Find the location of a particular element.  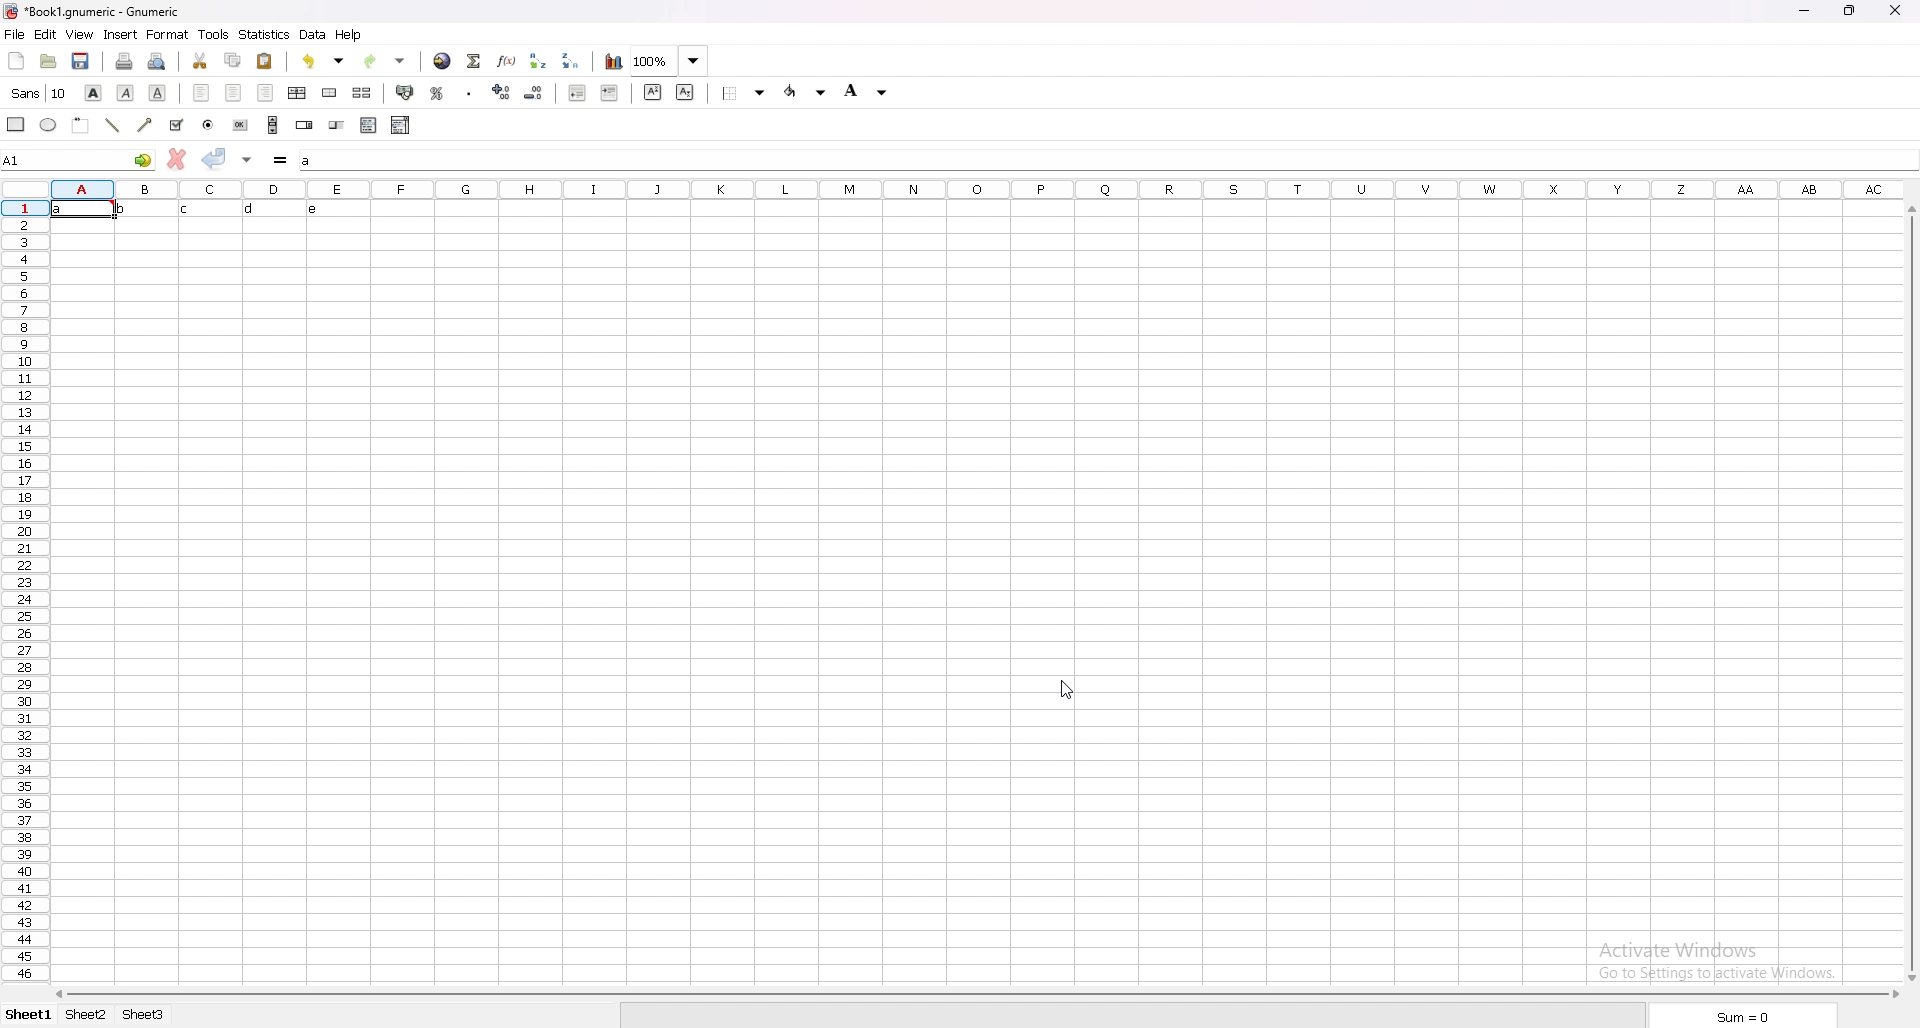

text is located at coordinates (189, 210).